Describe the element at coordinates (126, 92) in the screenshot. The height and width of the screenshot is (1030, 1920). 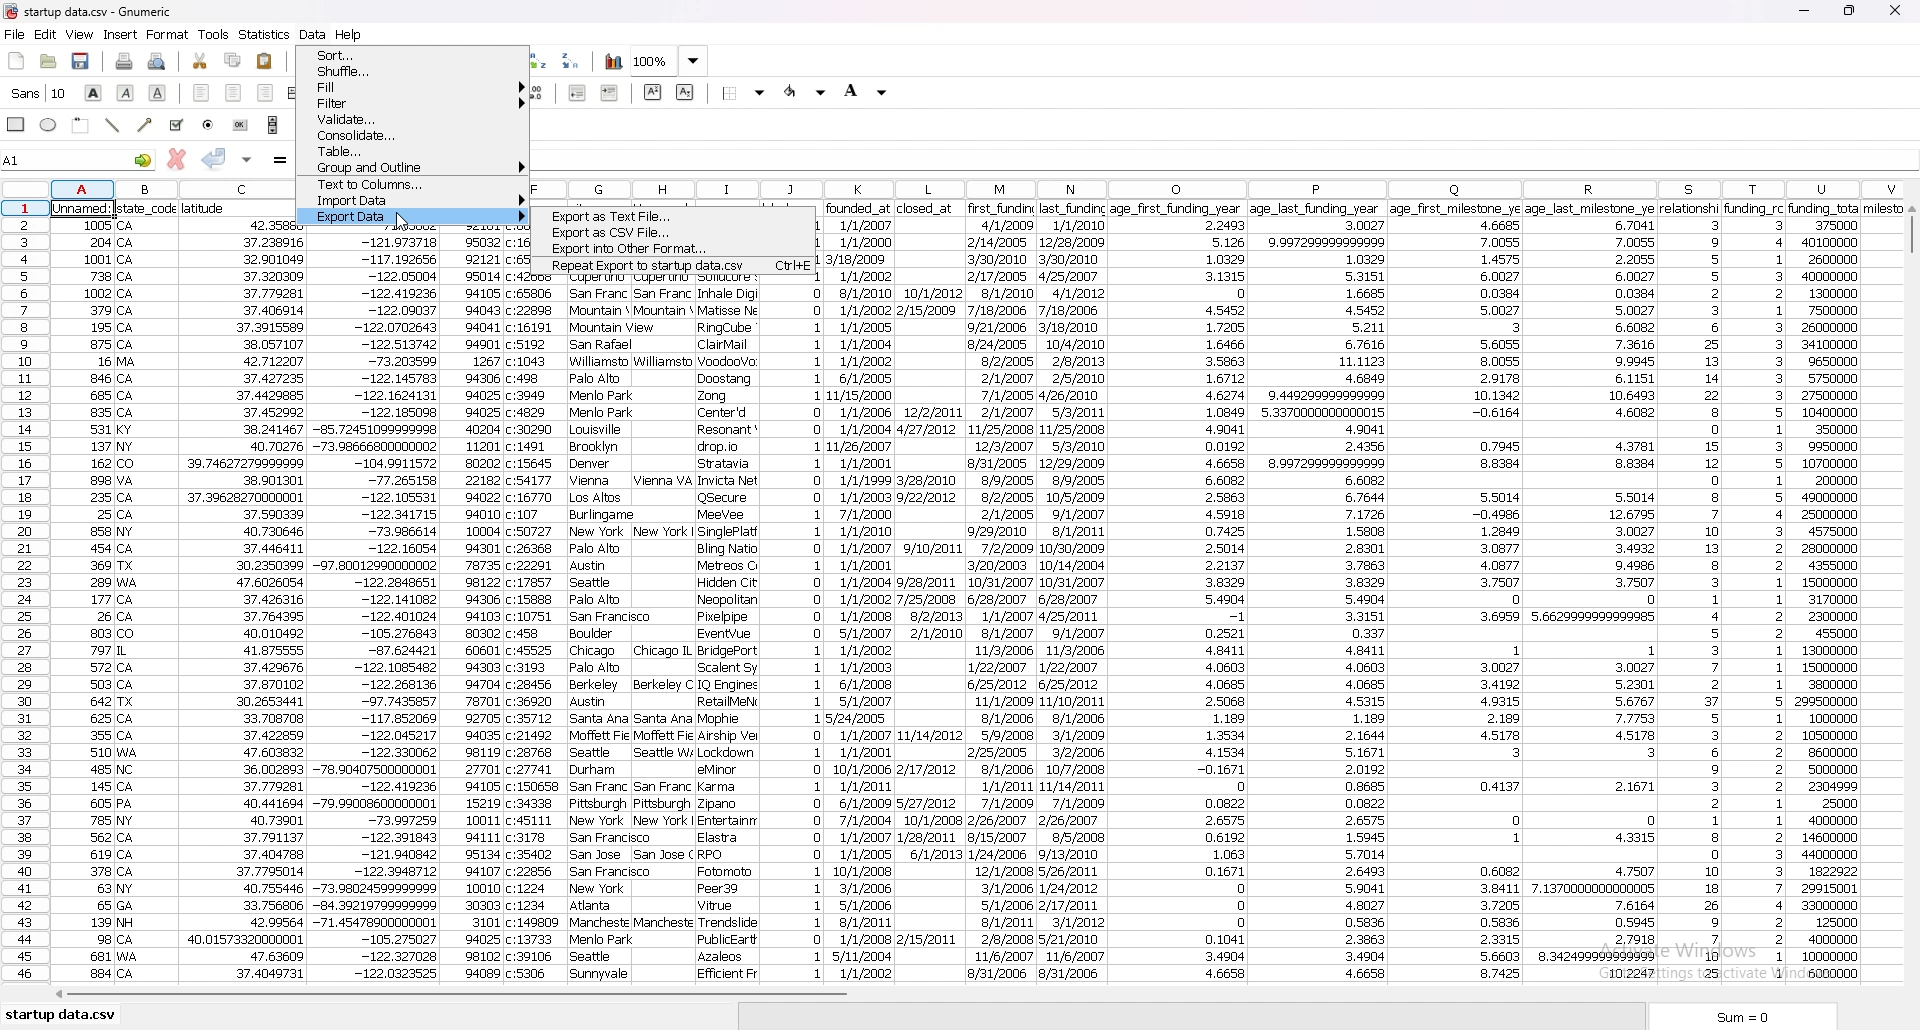
I see `italic` at that location.